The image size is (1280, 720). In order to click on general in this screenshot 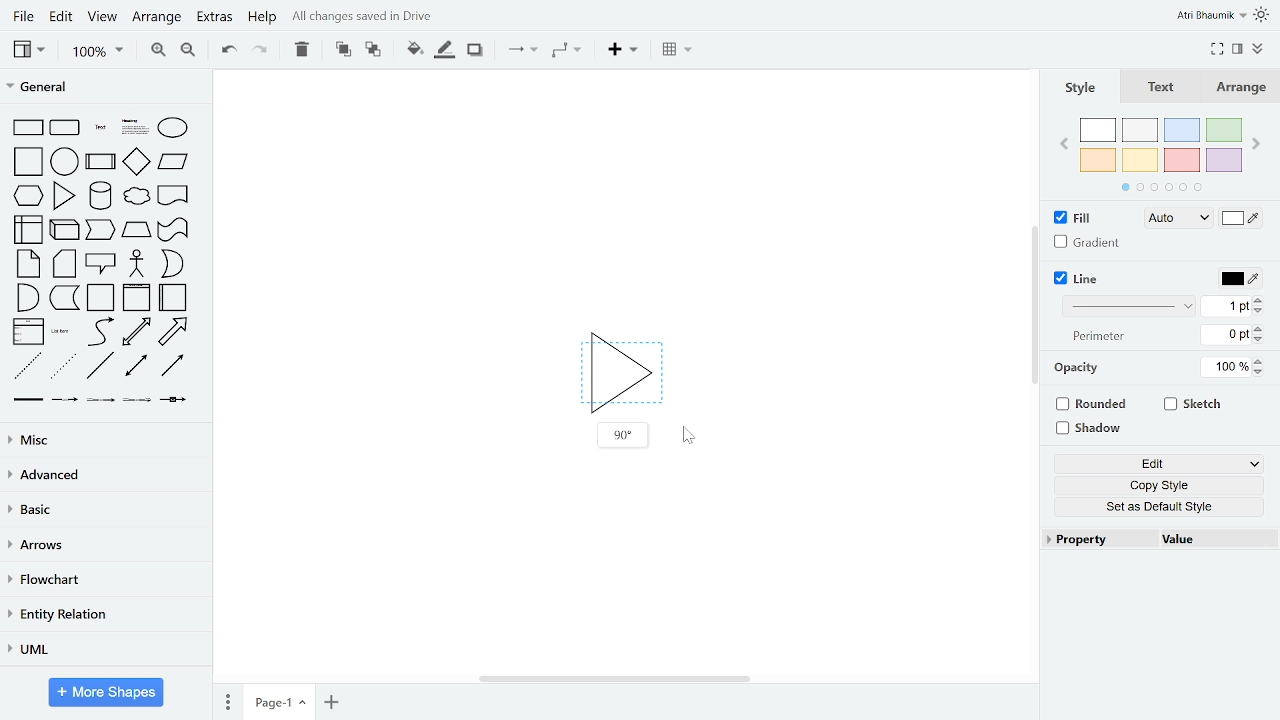, I will do `click(101, 85)`.